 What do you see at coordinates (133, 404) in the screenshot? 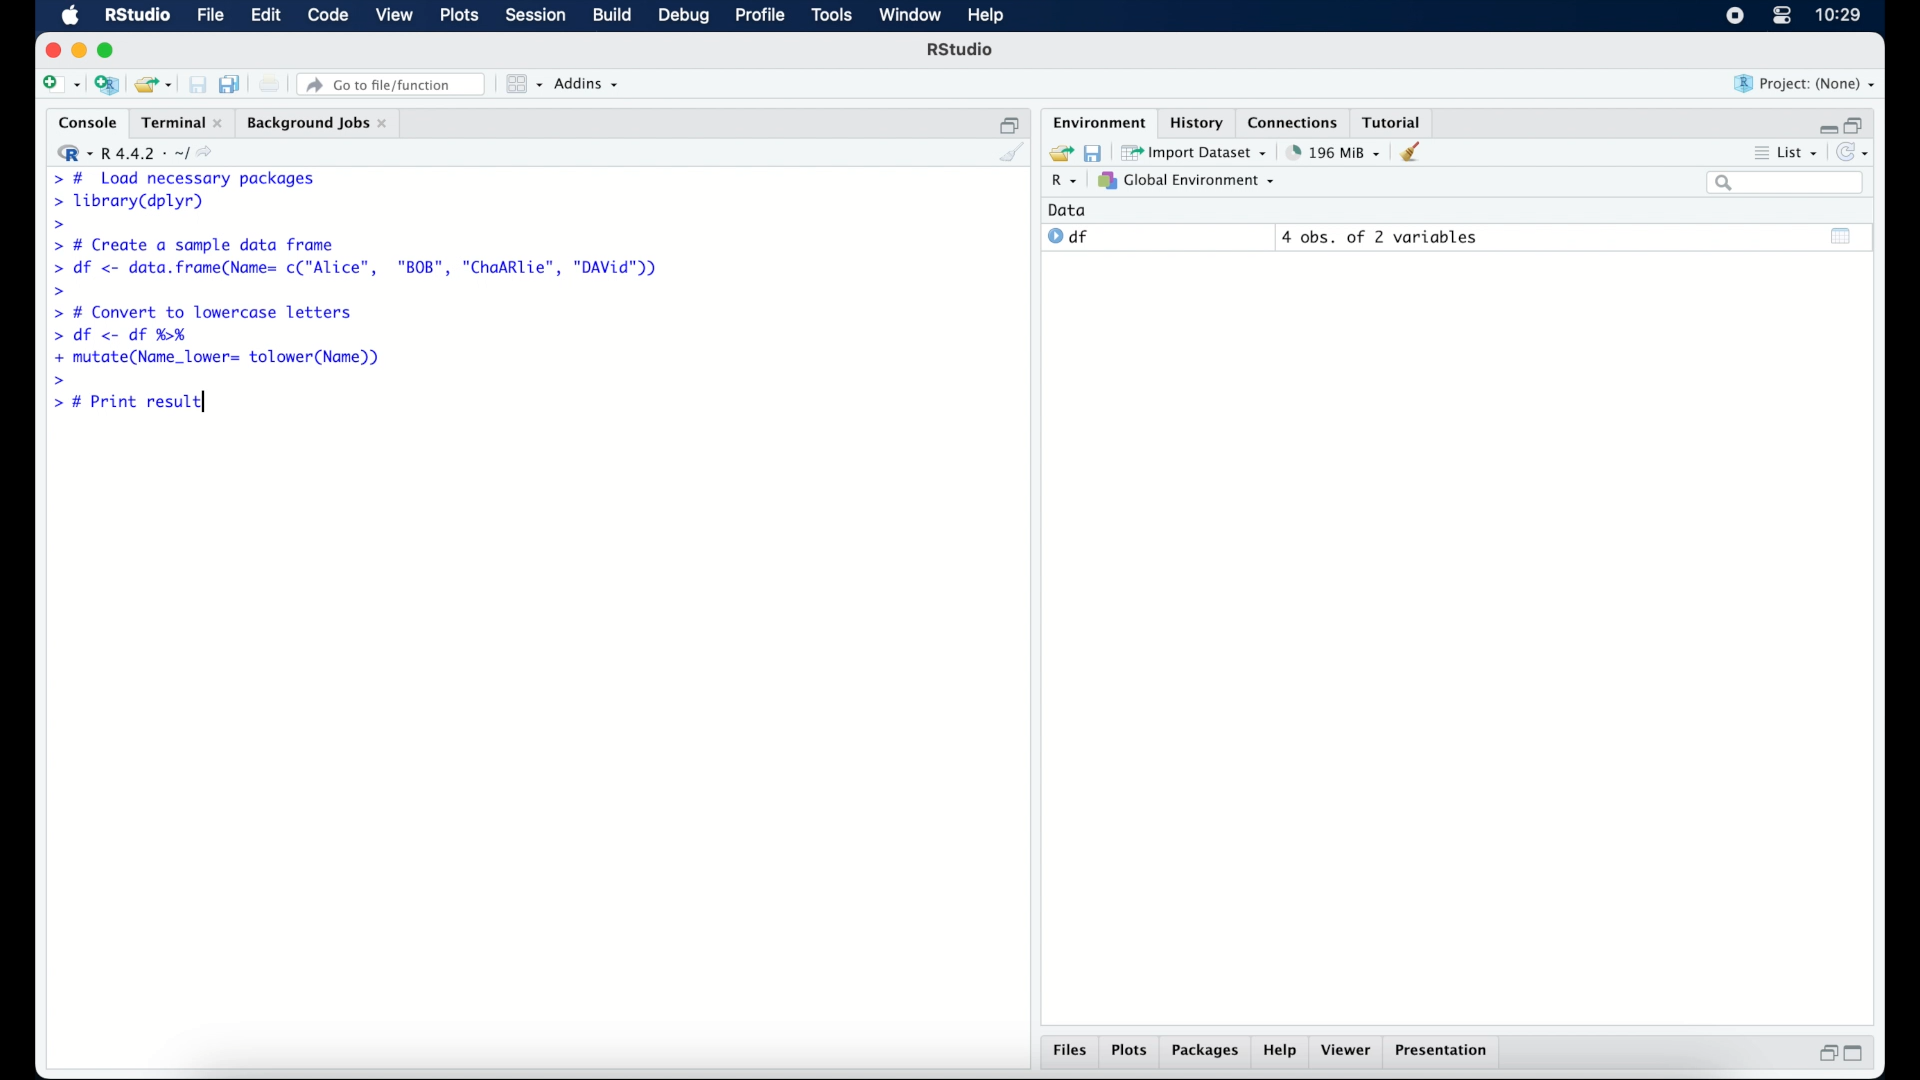
I see `> # Print result` at bounding box center [133, 404].